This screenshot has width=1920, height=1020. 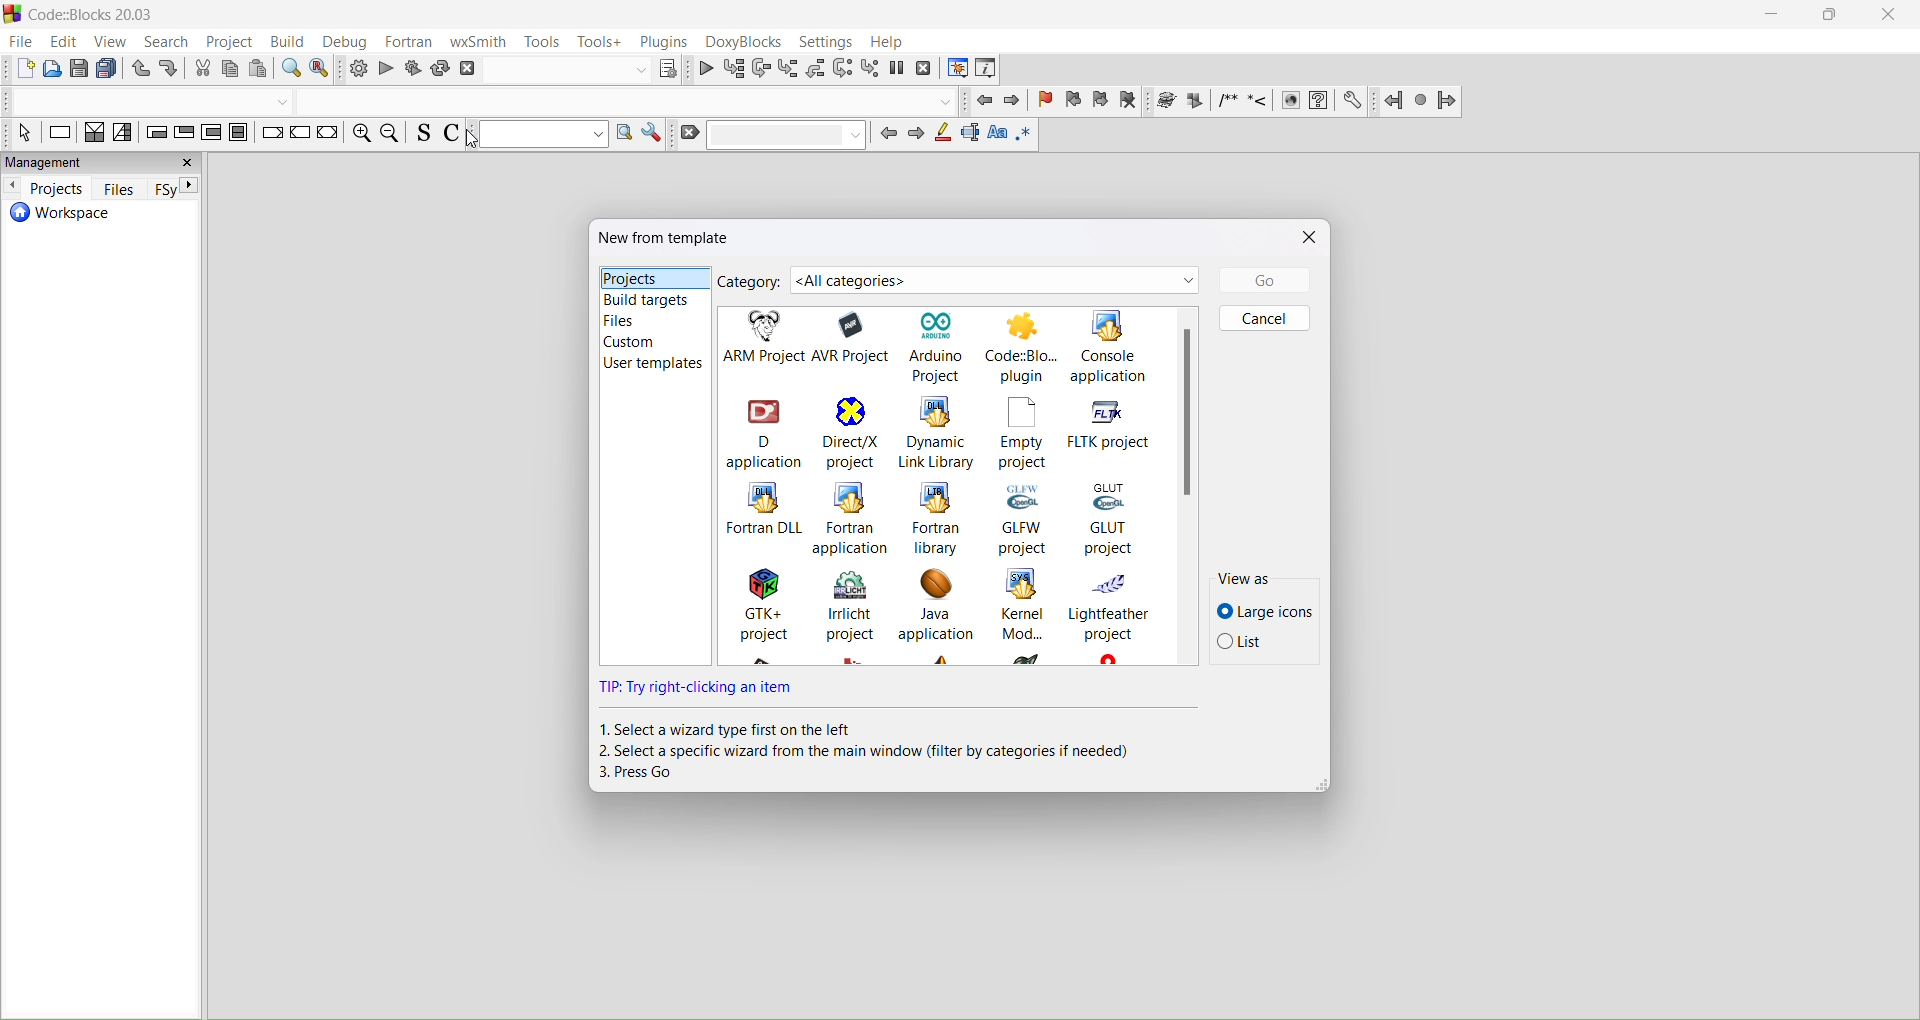 I want to click on cut, so click(x=202, y=70).